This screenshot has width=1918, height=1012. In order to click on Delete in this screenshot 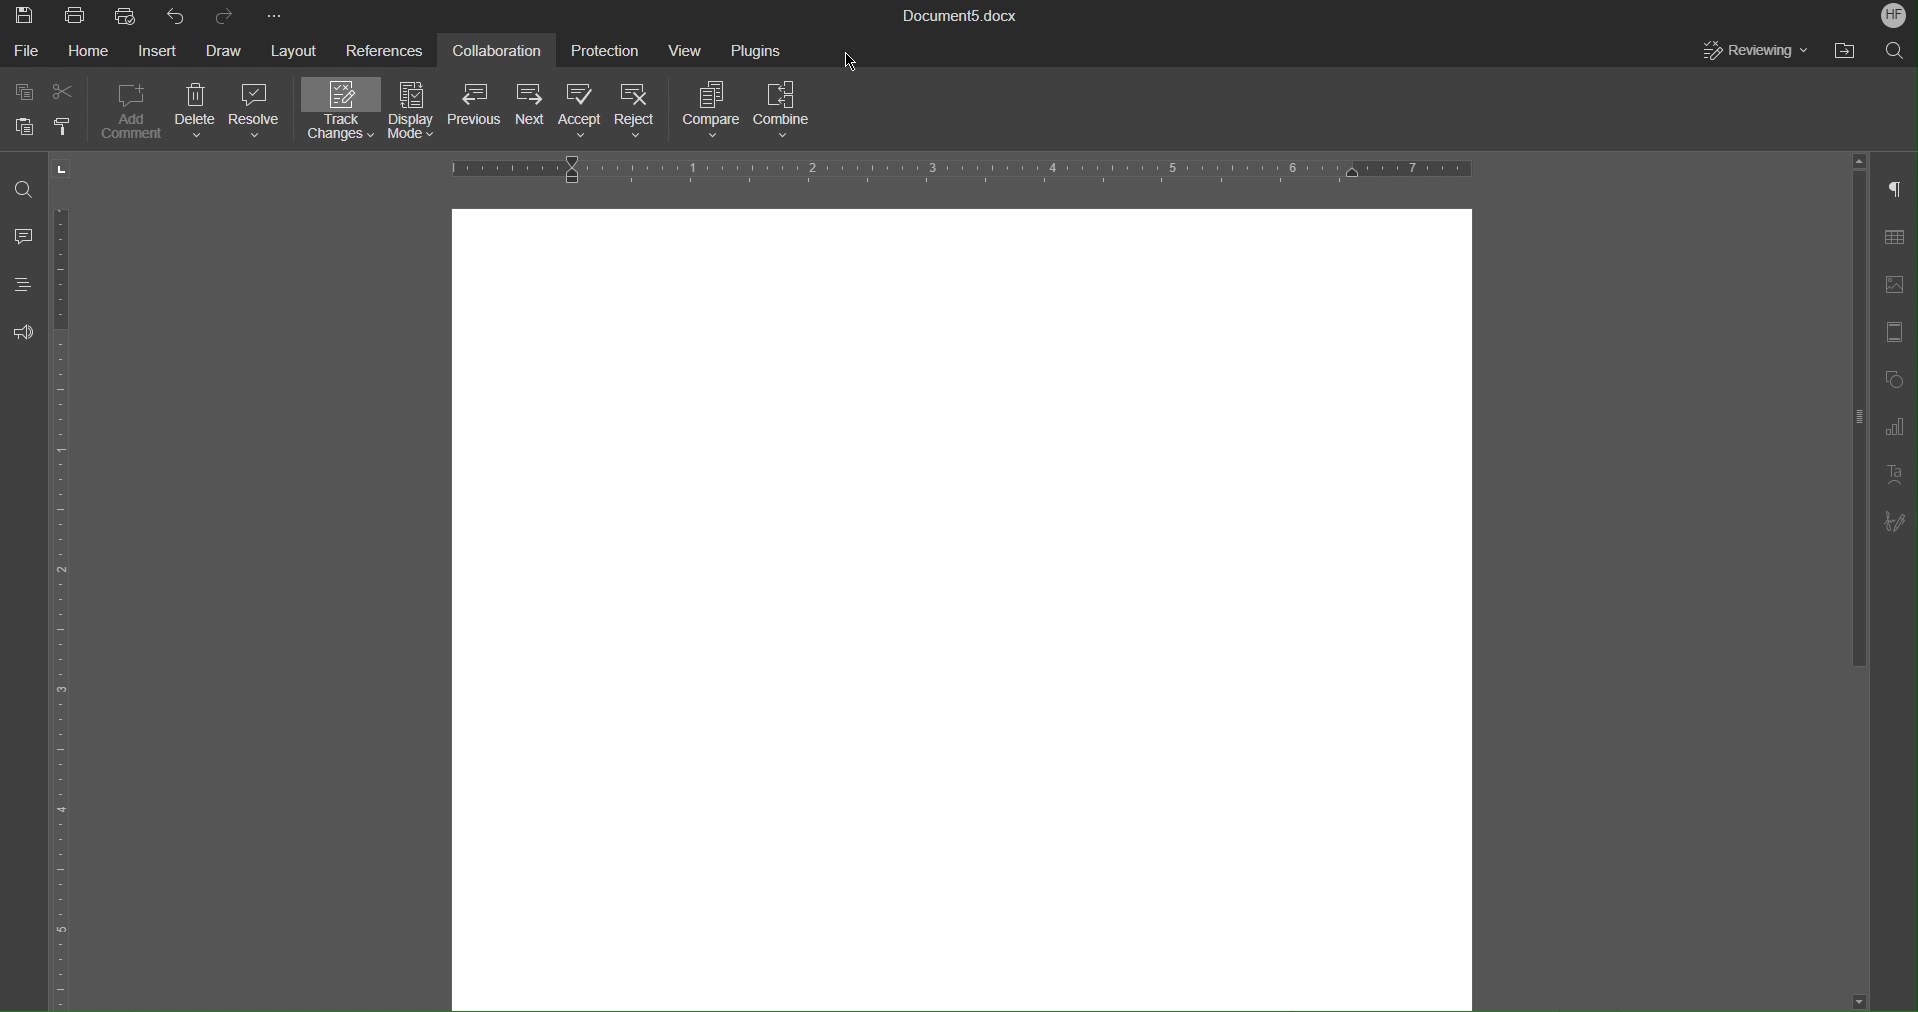, I will do `click(201, 116)`.